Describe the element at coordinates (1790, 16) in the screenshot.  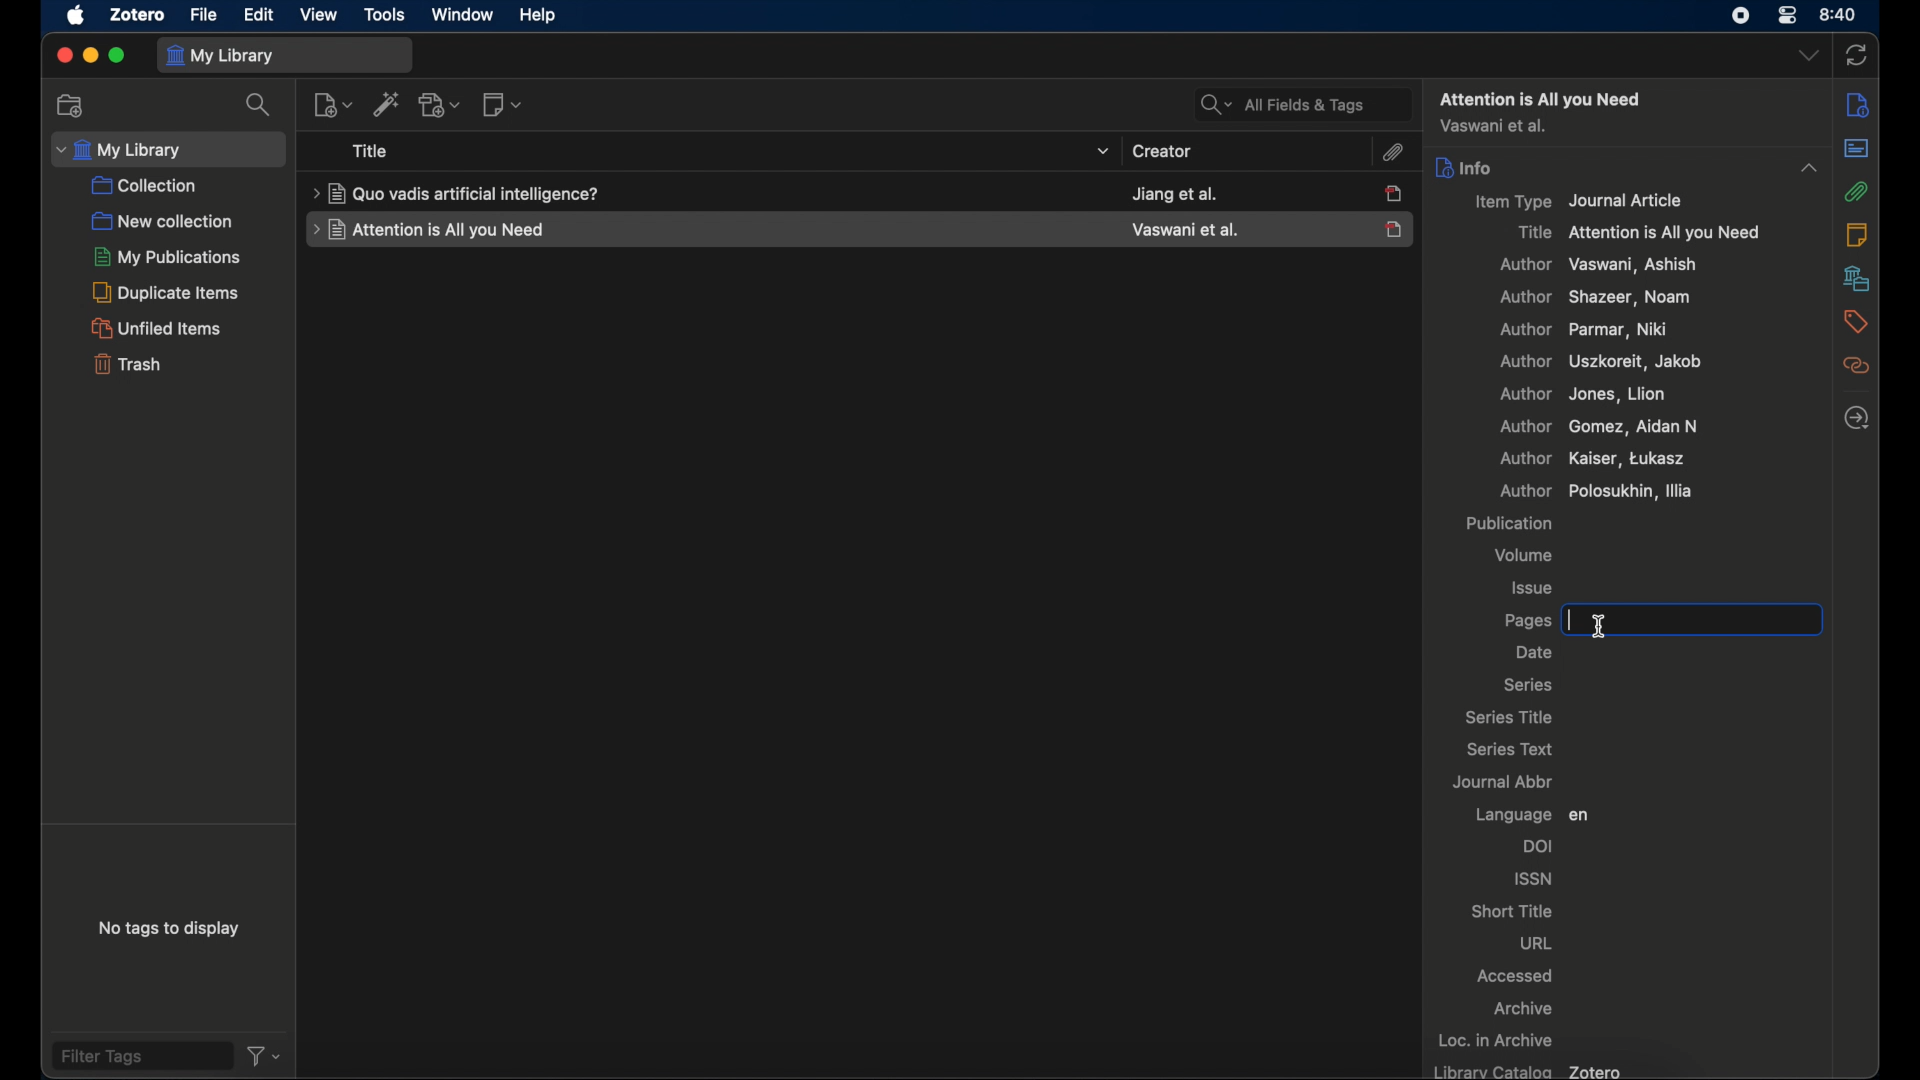
I see `control center` at that location.